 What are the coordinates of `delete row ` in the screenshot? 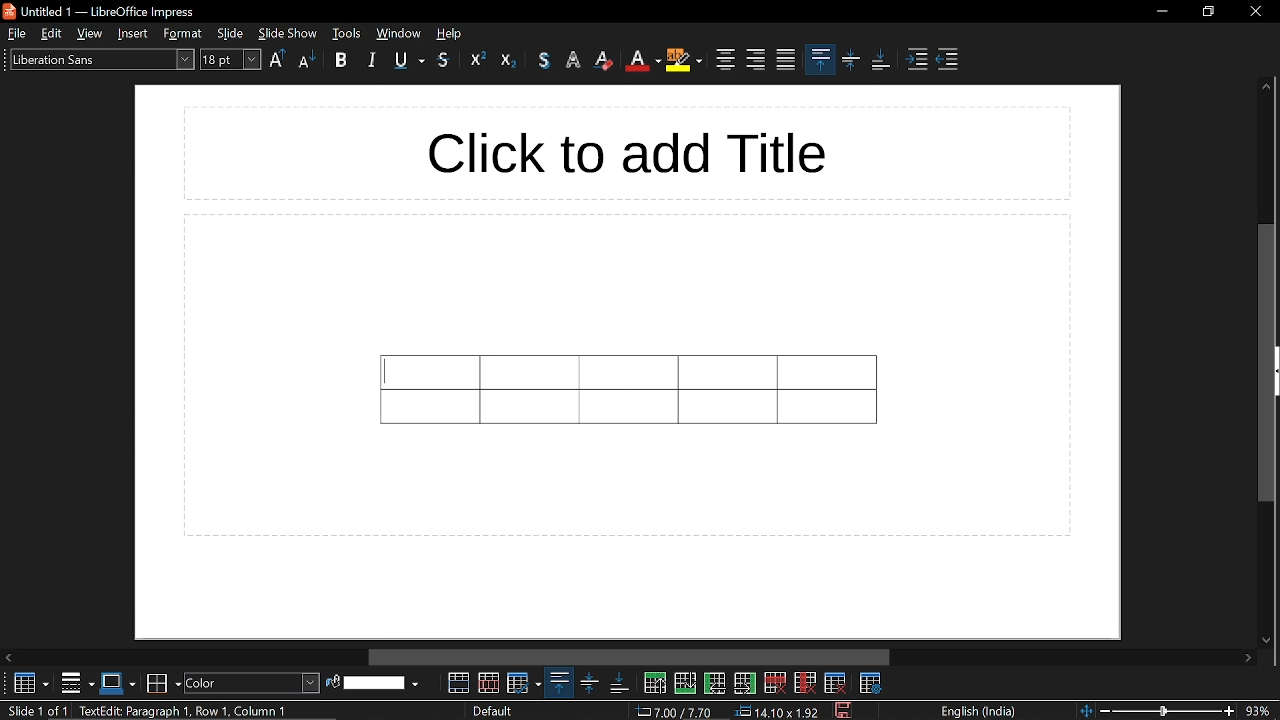 It's located at (774, 682).